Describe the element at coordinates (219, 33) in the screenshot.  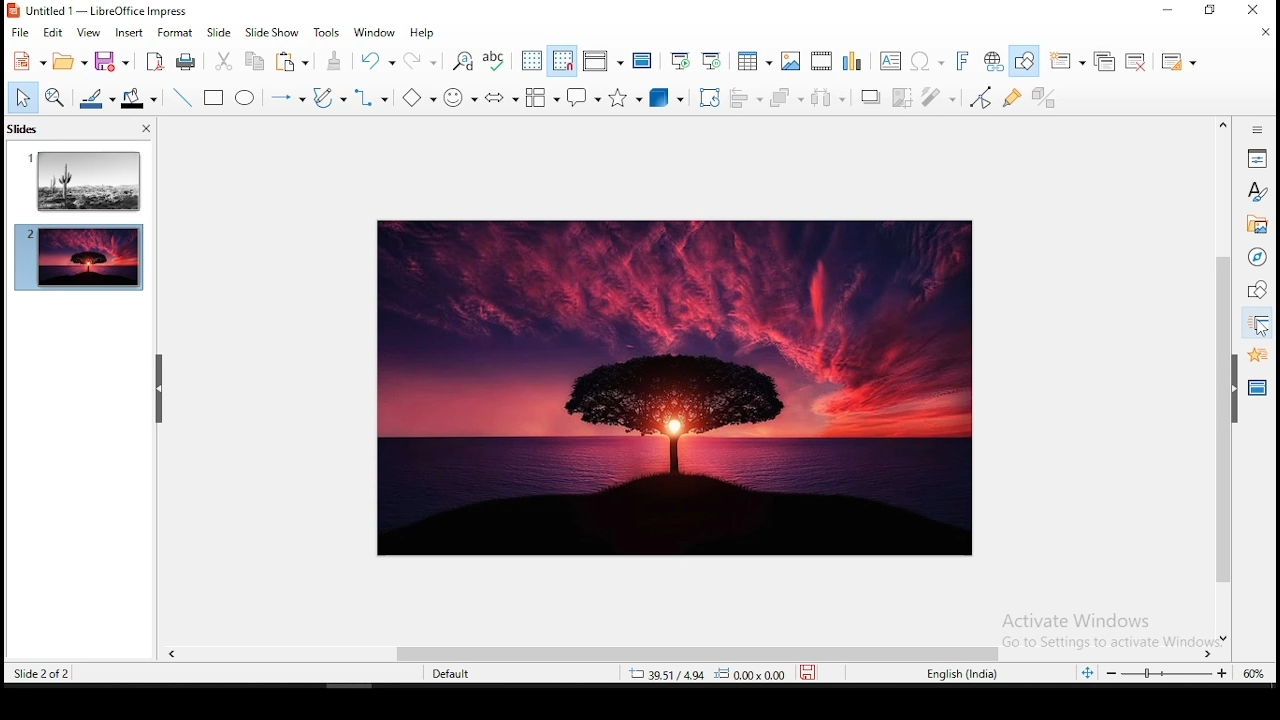
I see `slide` at that location.